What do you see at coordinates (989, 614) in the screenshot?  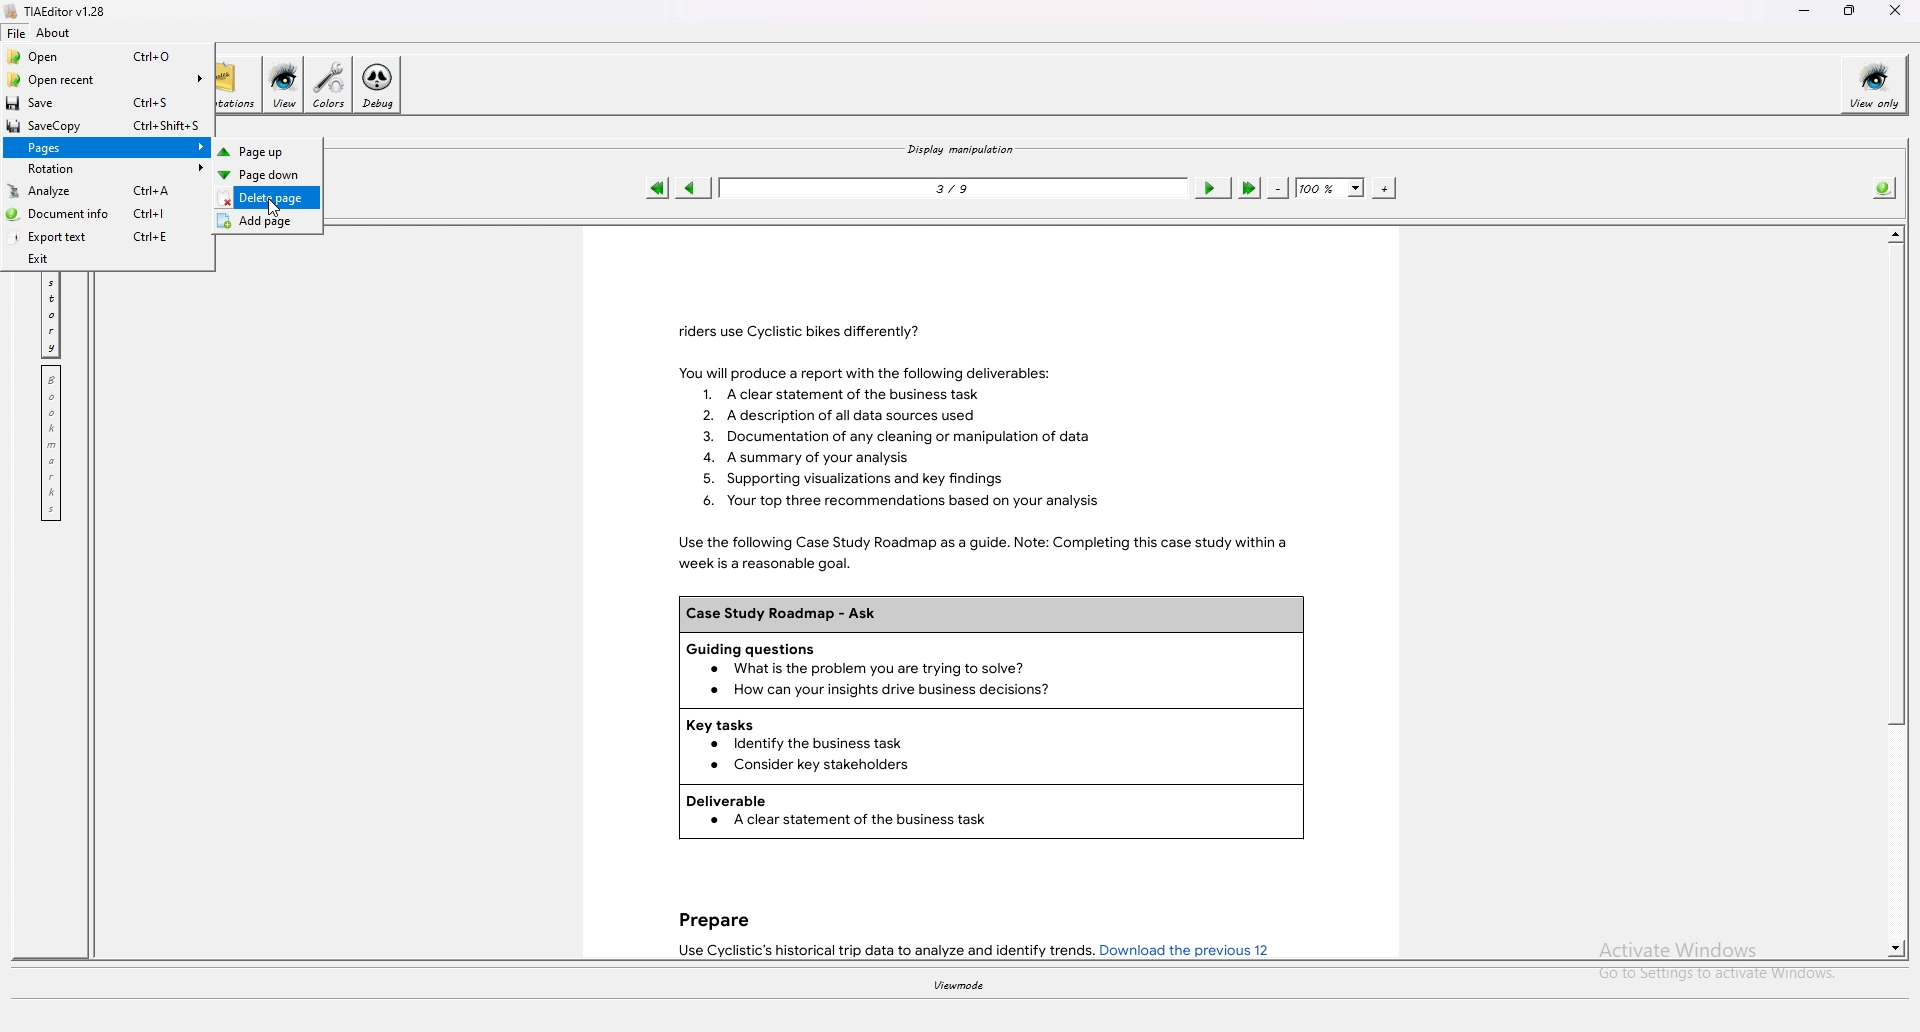 I see `Case Study Roadmap - Ask` at bounding box center [989, 614].